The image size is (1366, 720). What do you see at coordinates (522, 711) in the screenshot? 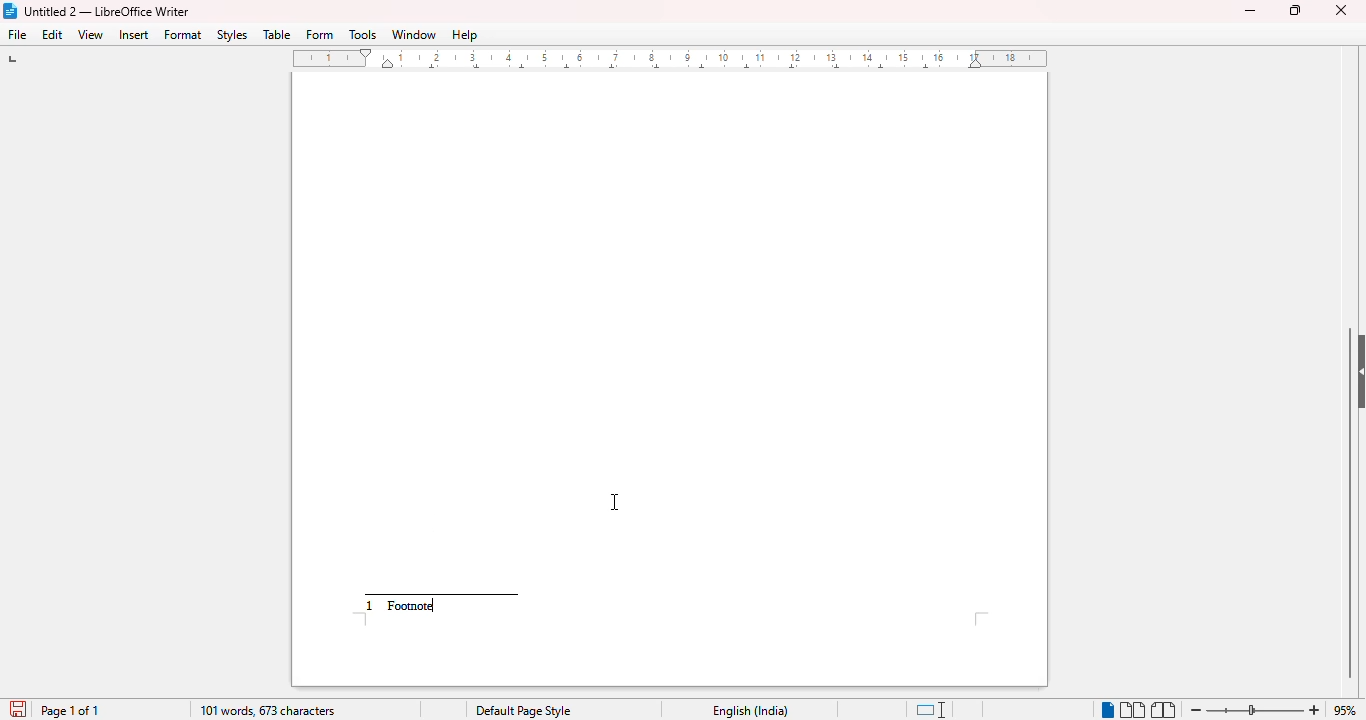
I see `Default page style` at bounding box center [522, 711].